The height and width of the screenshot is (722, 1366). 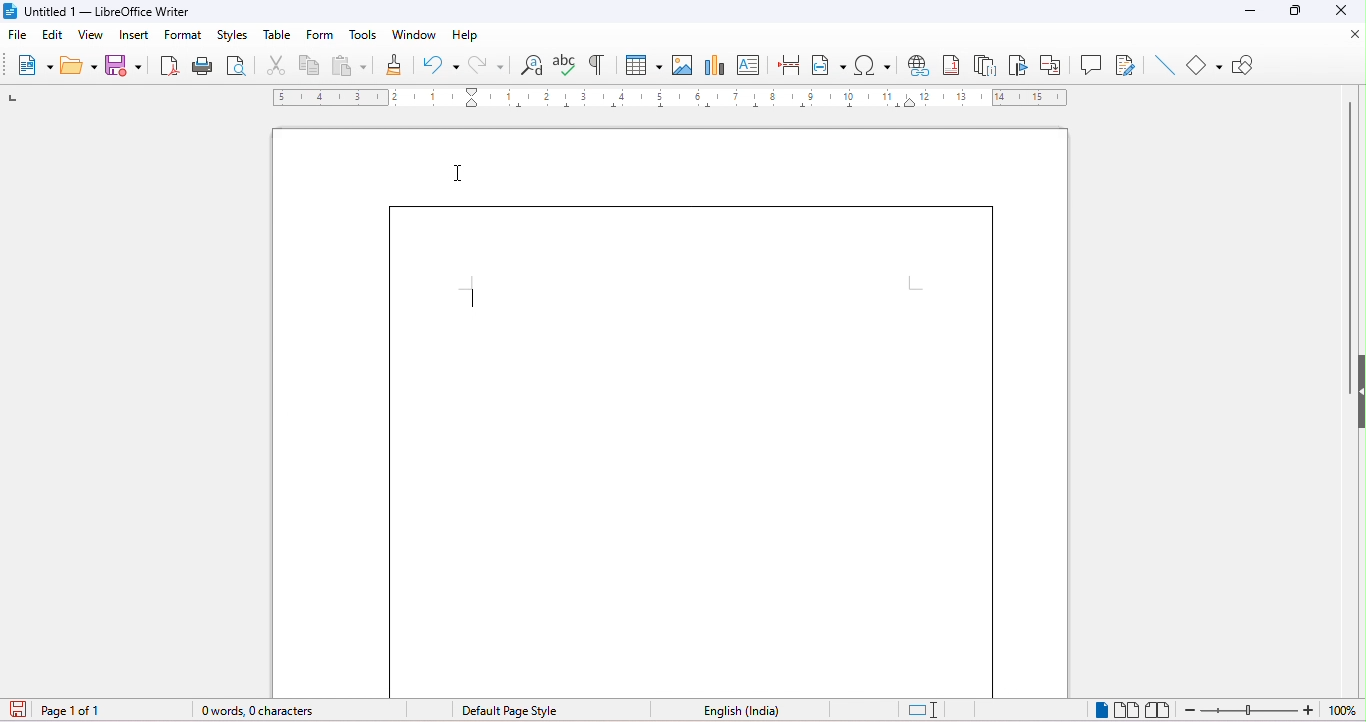 I want to click on redo, so click(x=488, y=64).